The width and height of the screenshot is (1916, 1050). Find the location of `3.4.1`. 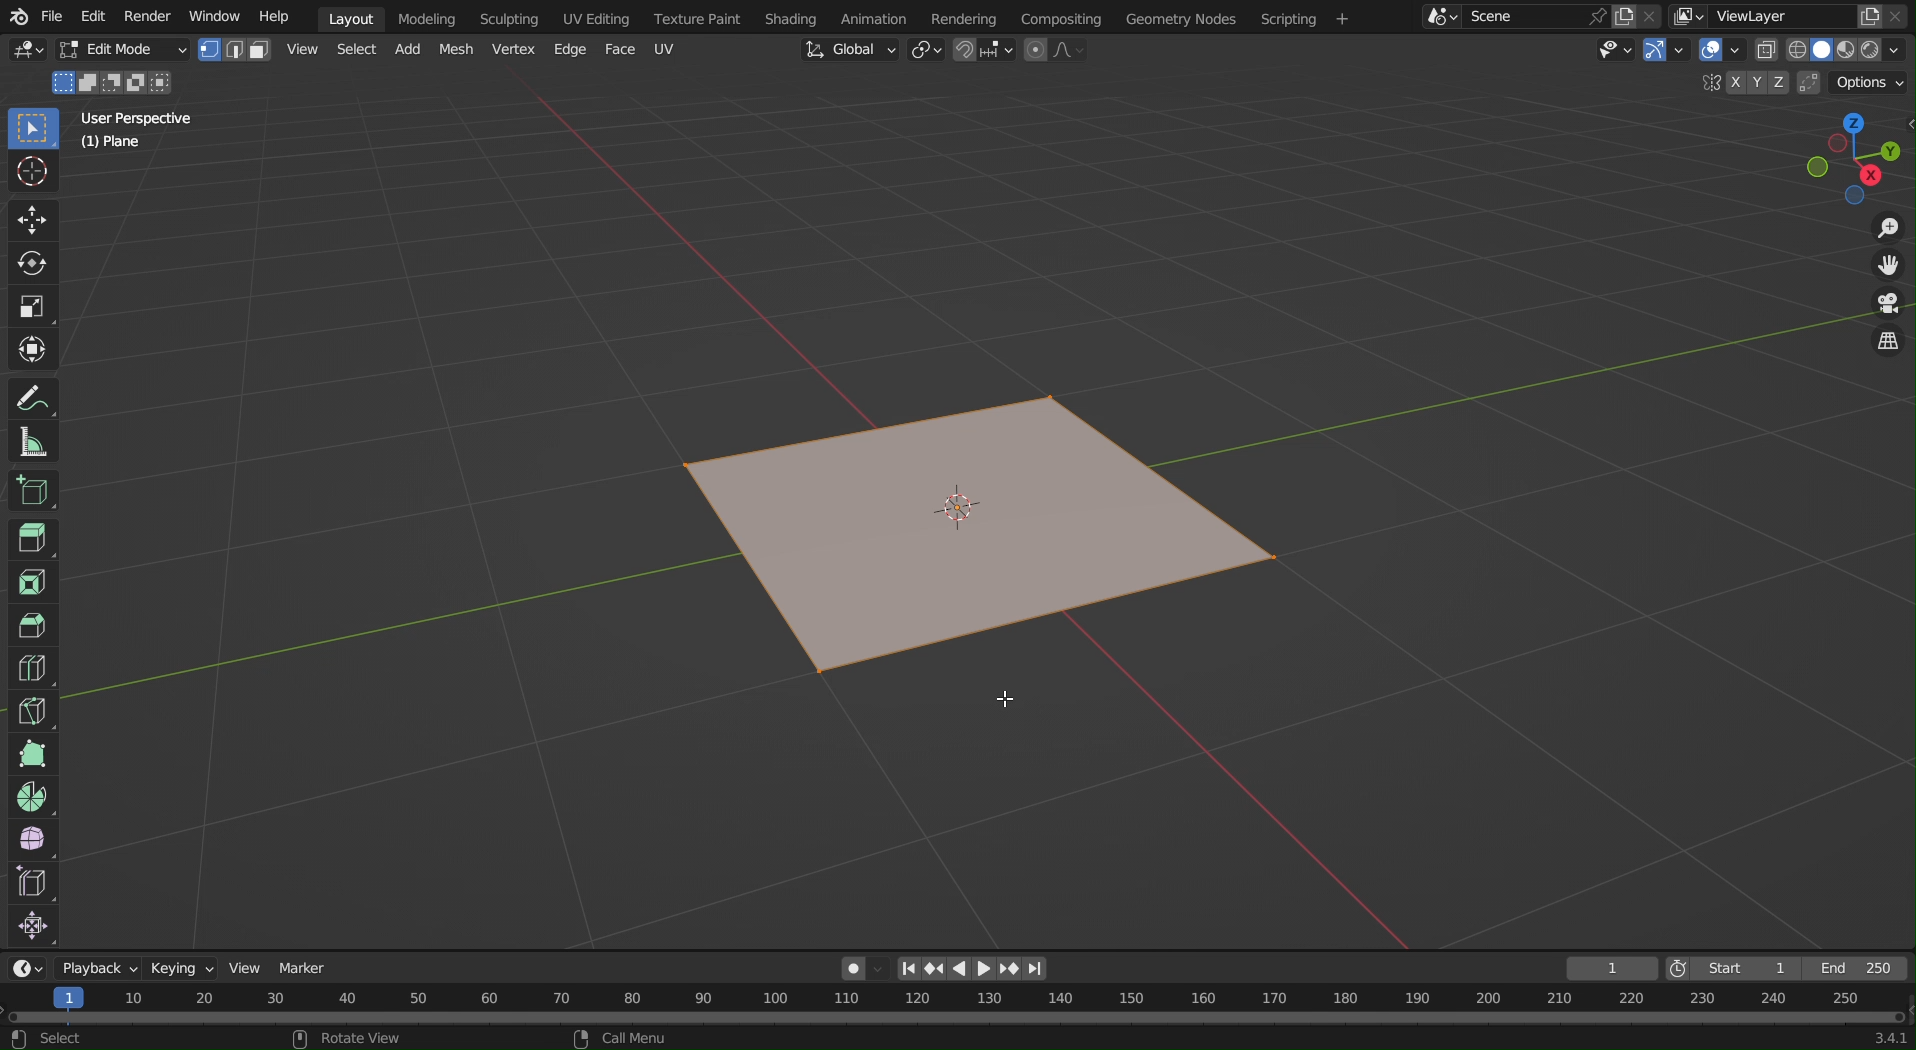

3.4.1 is located at coordinates (1878, 1038).